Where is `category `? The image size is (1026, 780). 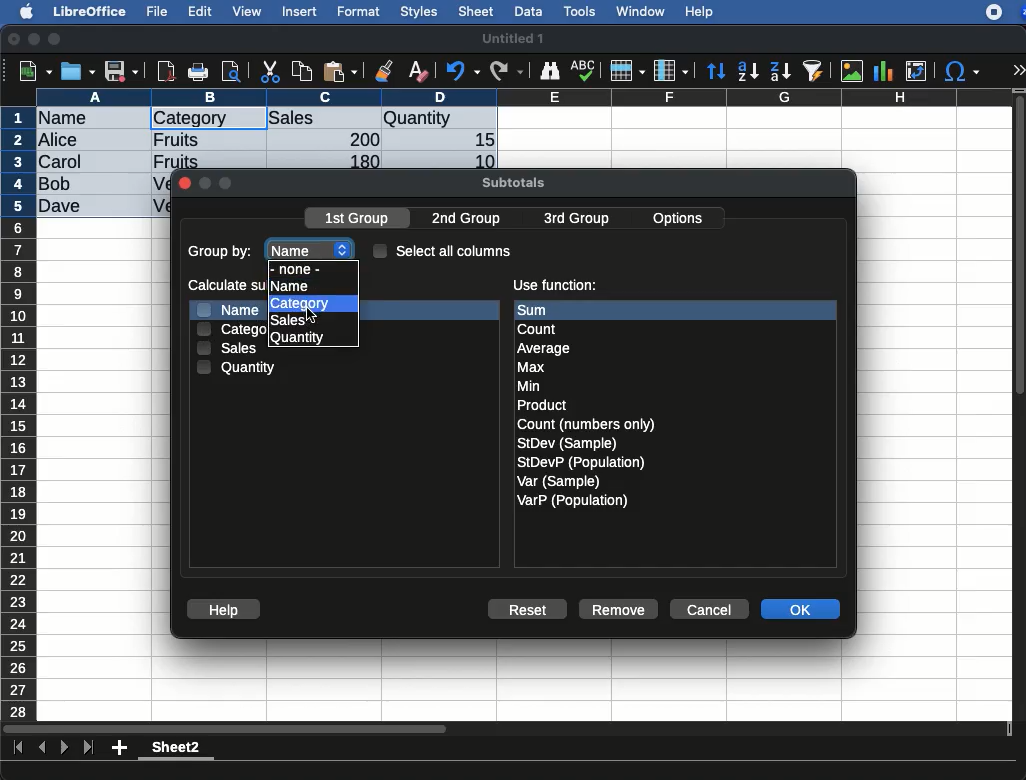
category  is located at coordinates (231, 329).